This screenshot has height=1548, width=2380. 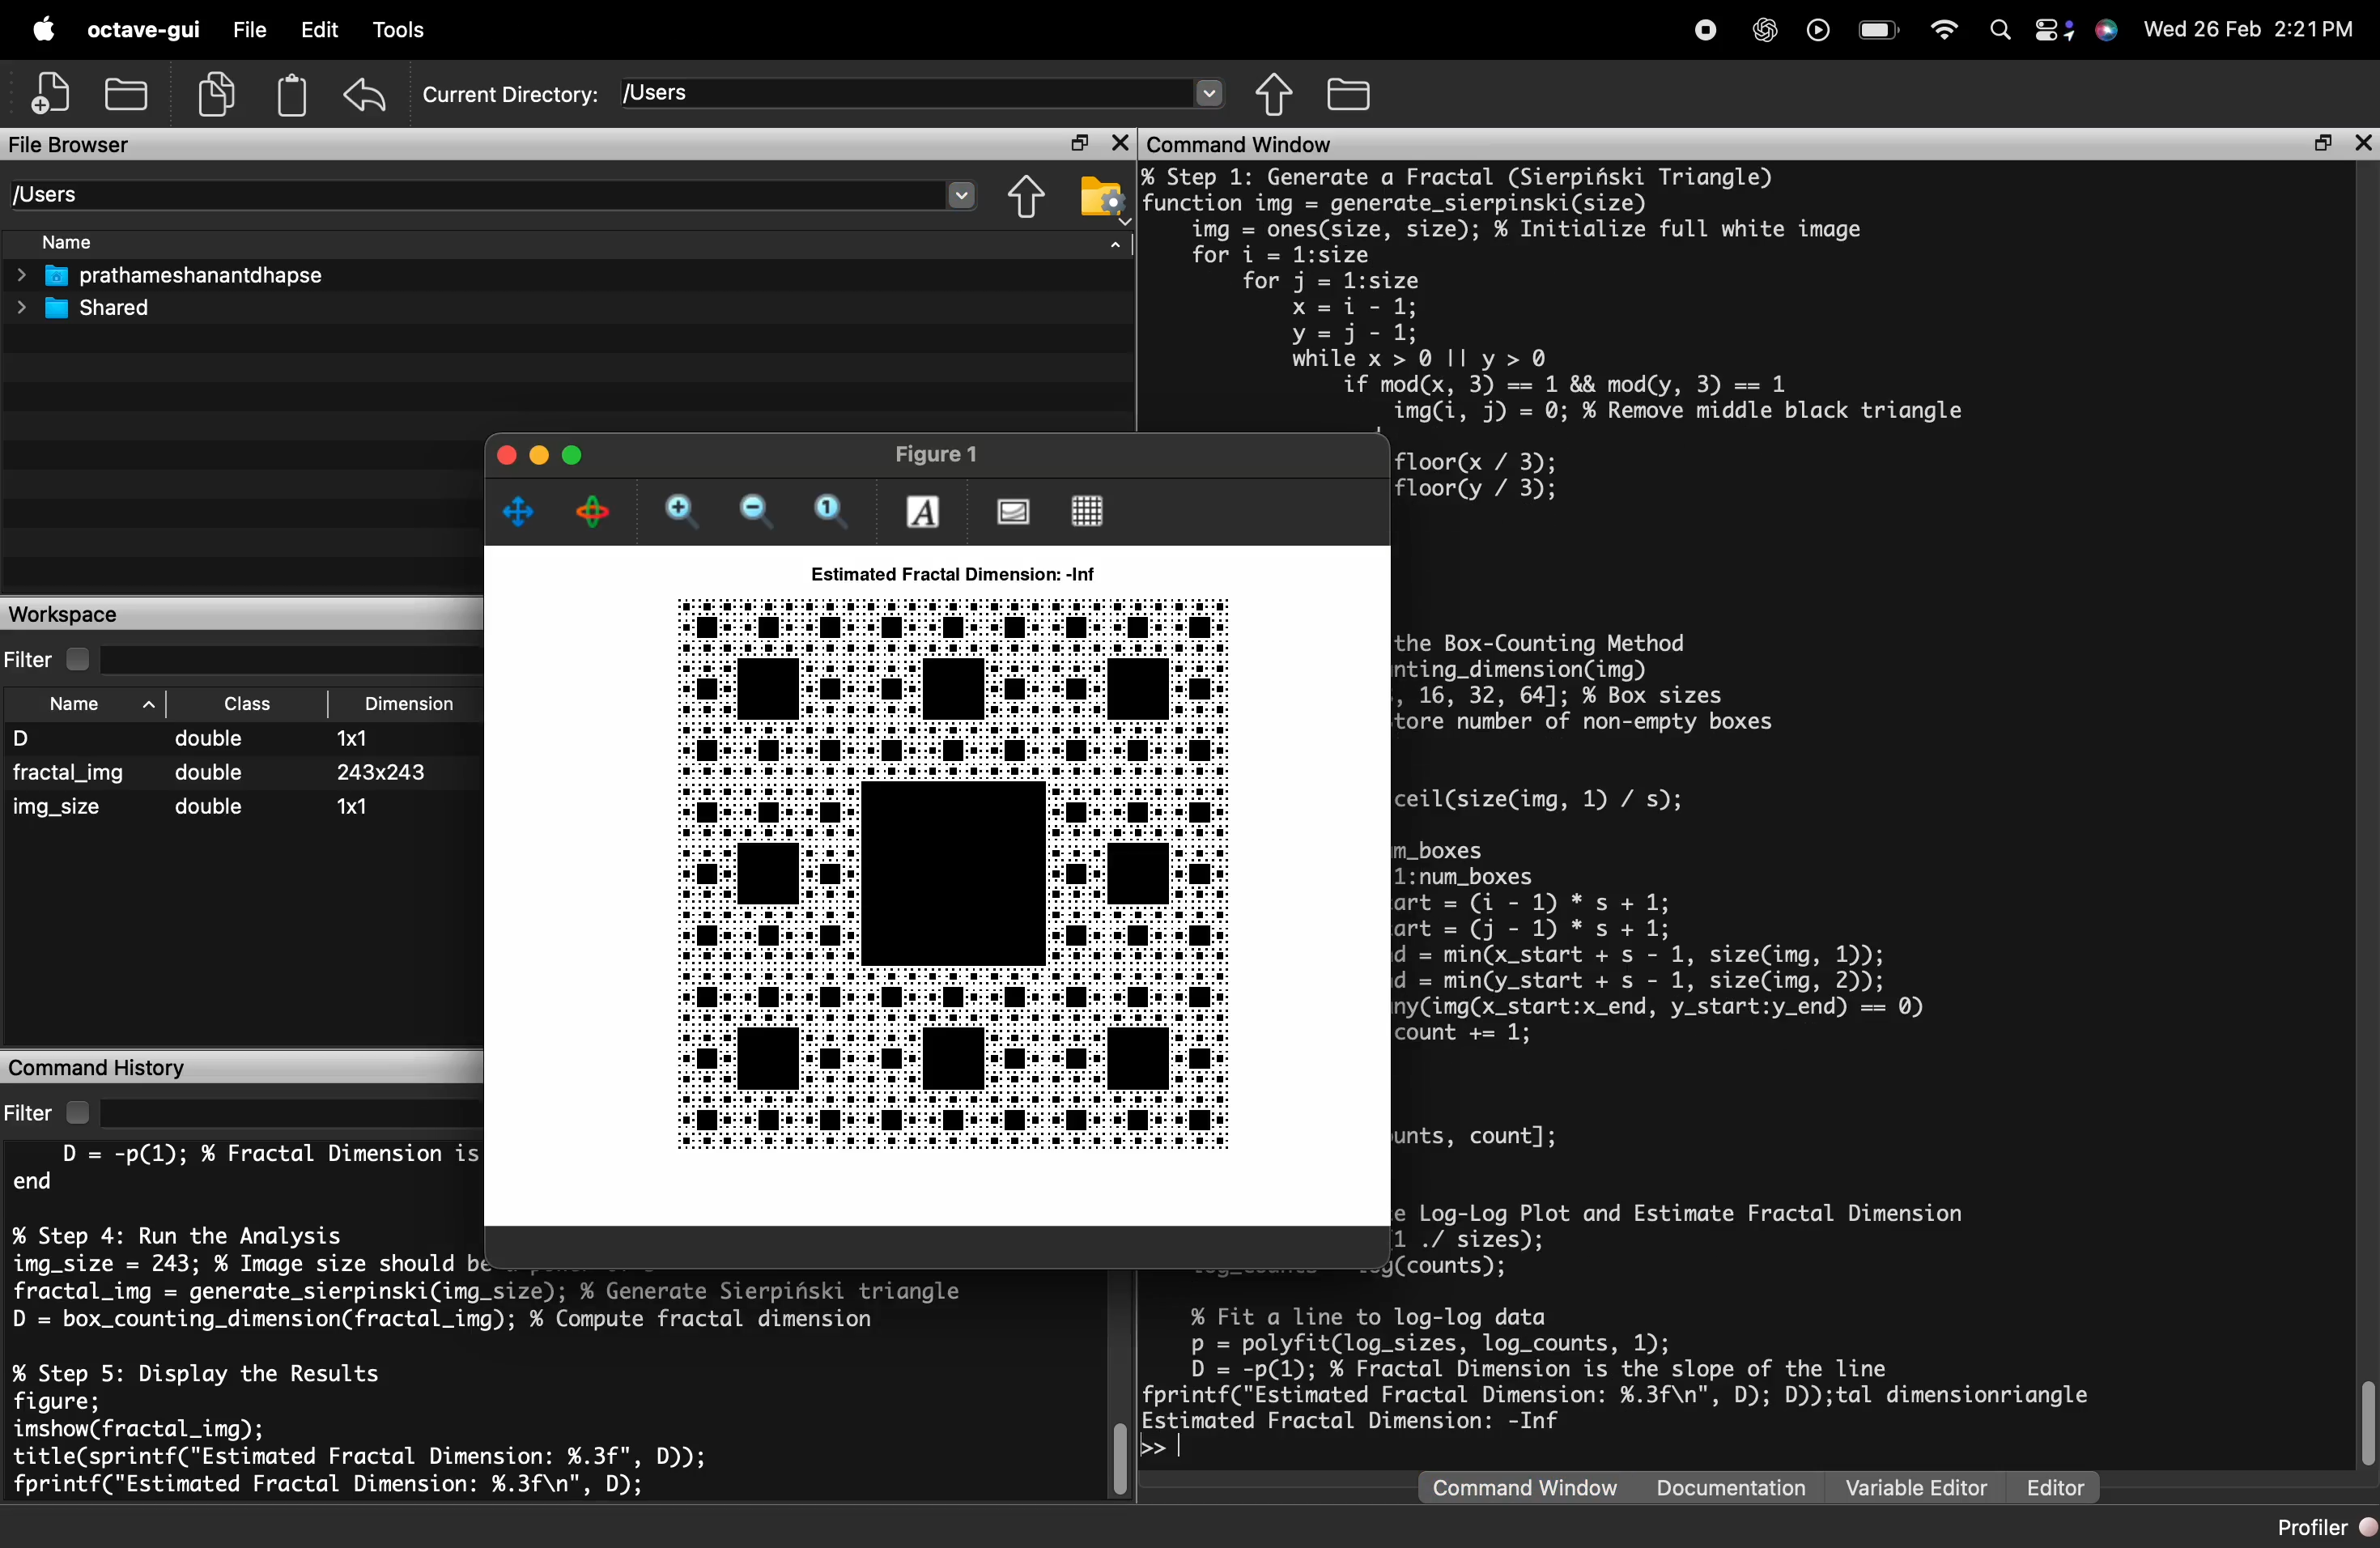 What do you see at coordinates (48, 1115) in the screenshot?
I see `Filter` at bounding box center [48, 1115].